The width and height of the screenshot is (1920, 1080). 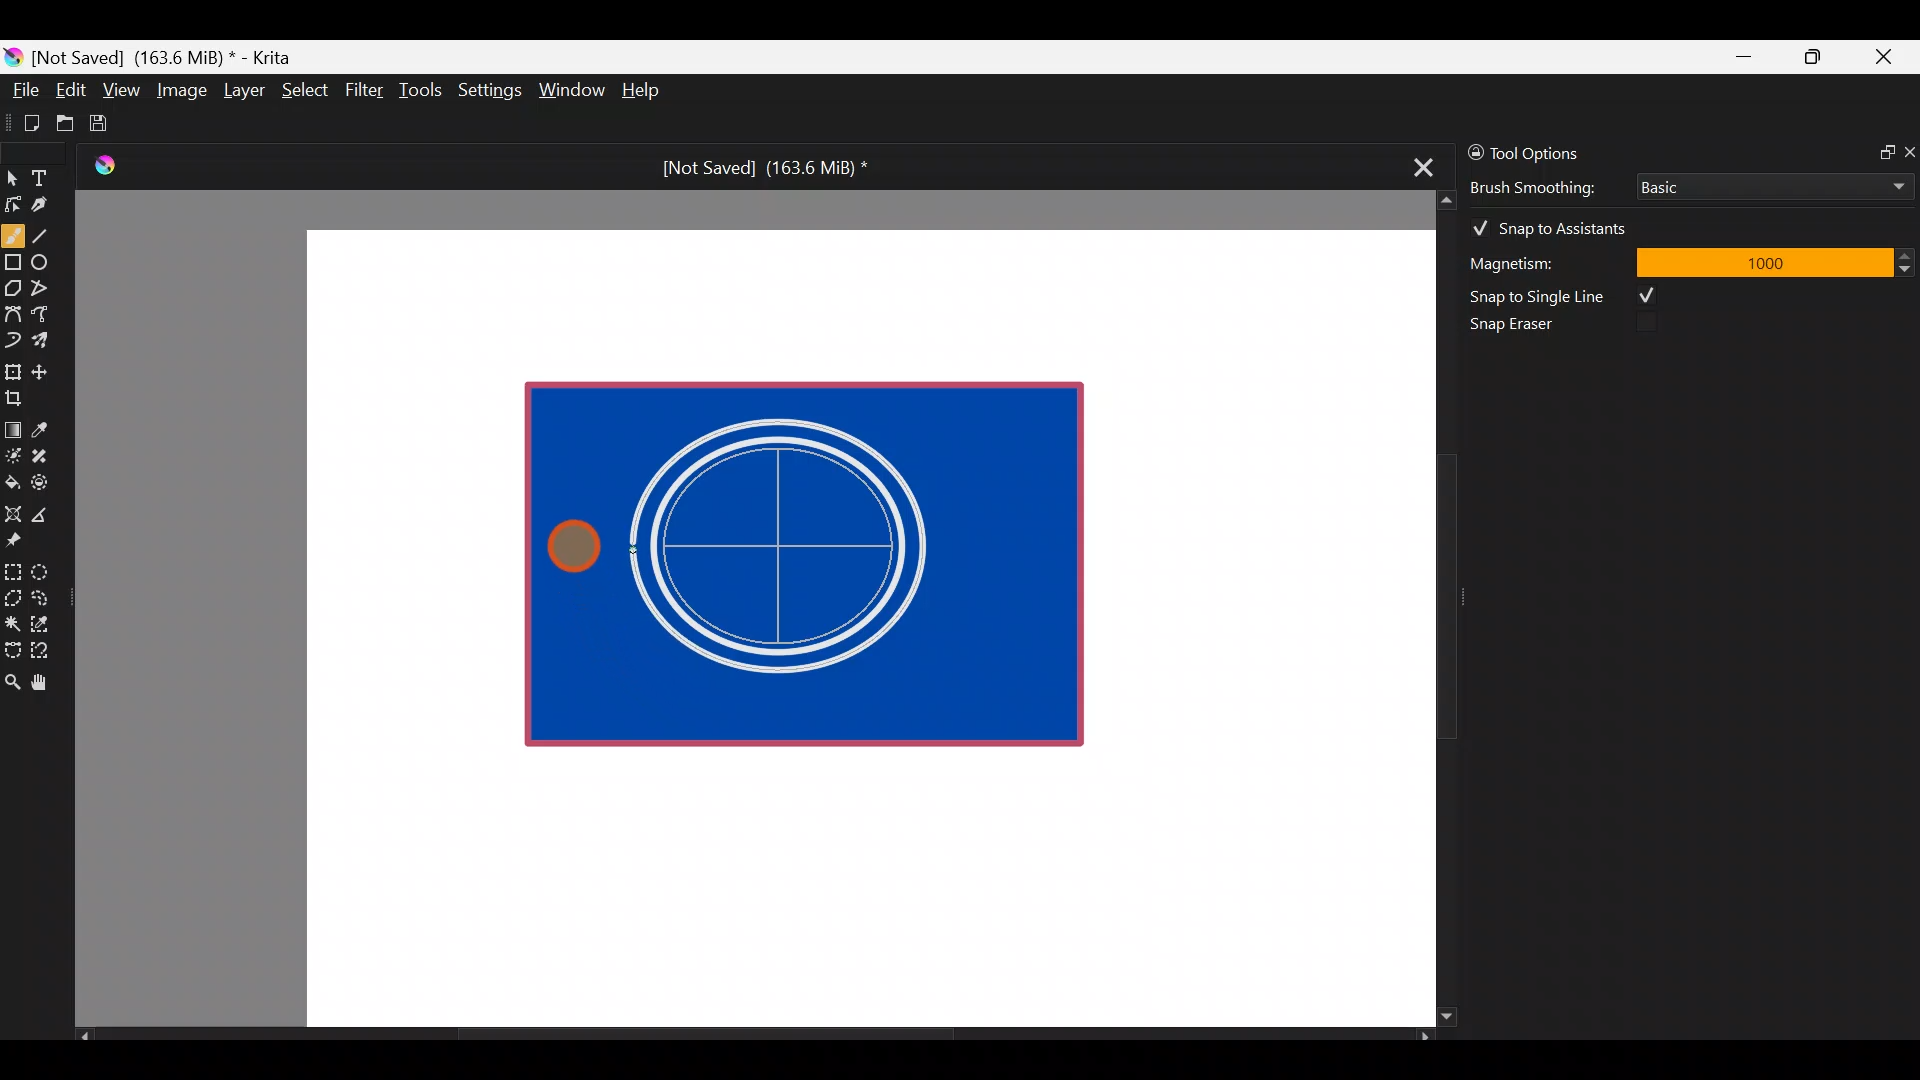 What do you see at coordinates (1769, 183) in the screenshot?
I see `Basic` at bounding box center [1769, 183].